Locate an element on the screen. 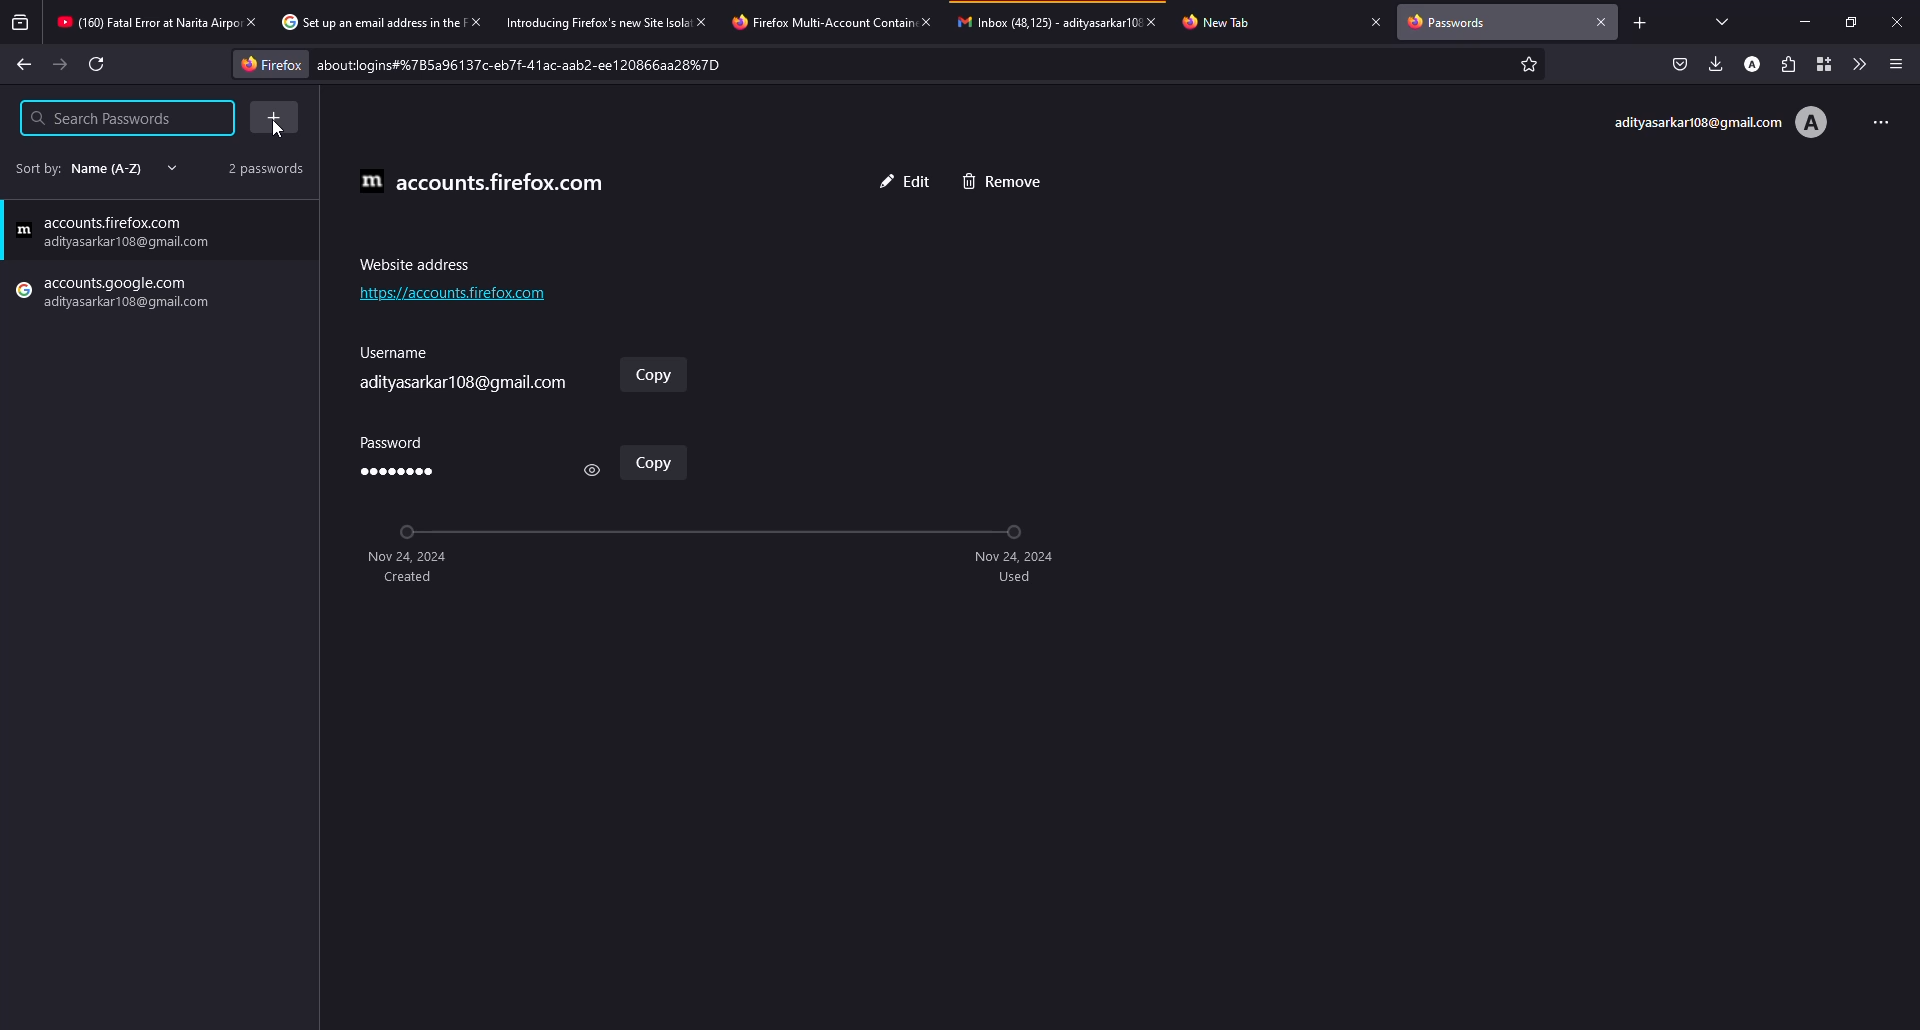 This screenshot has height=1030, width=1920. google is located at coordinates (117, 293).